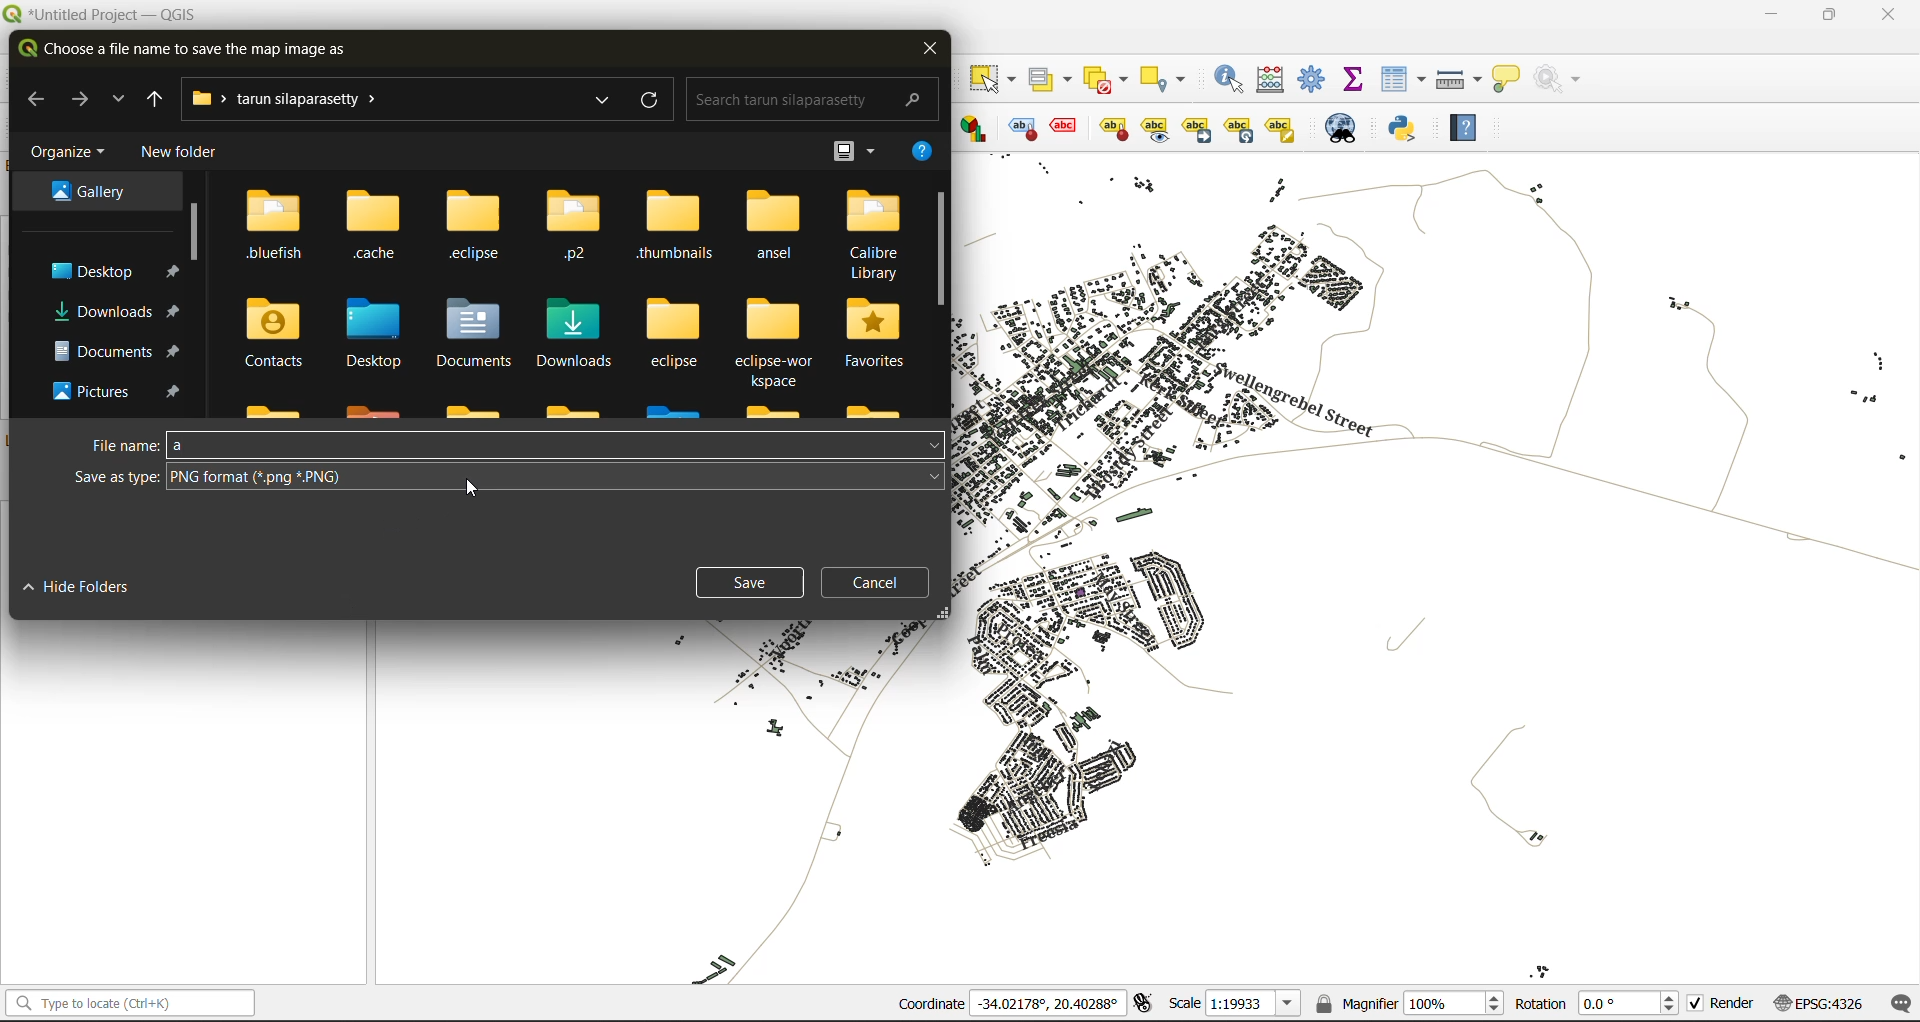 The image size is (1920, 1022). Describe the element at coordinates (1018, 128) in the screenshot. I see ` toggle display` at that location.